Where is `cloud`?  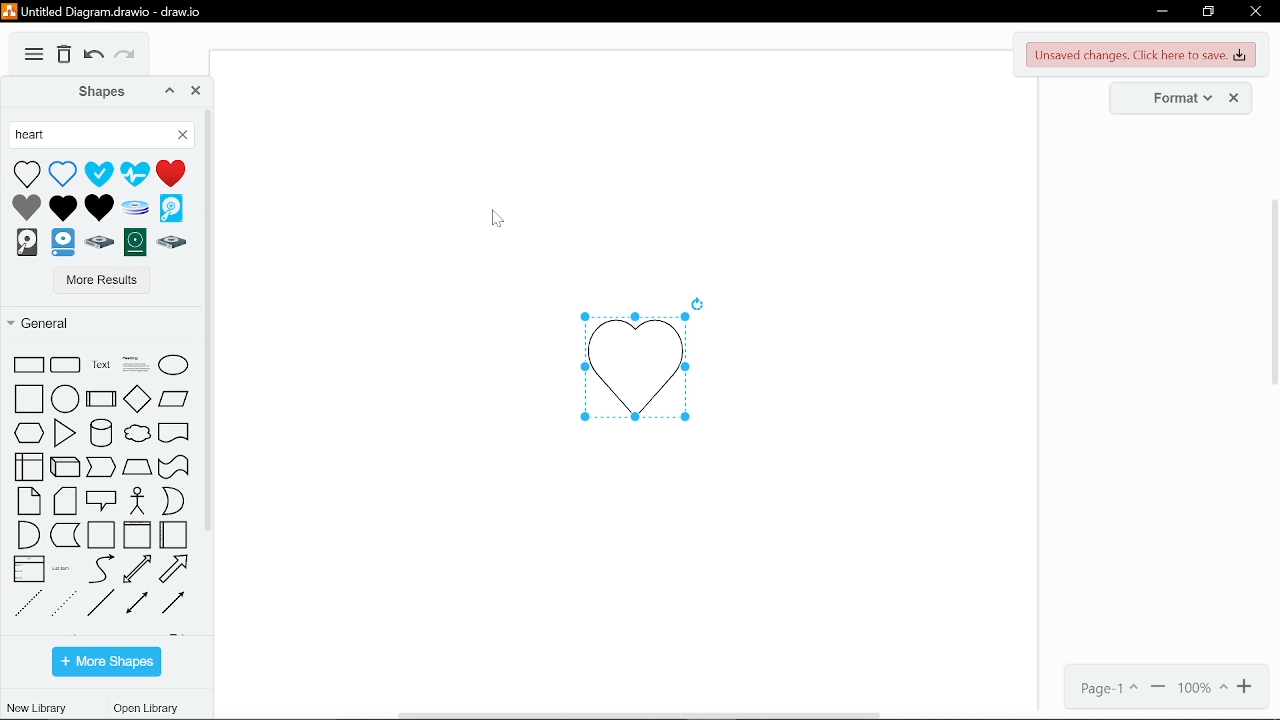 cloud is located at coordinates (138, 434).